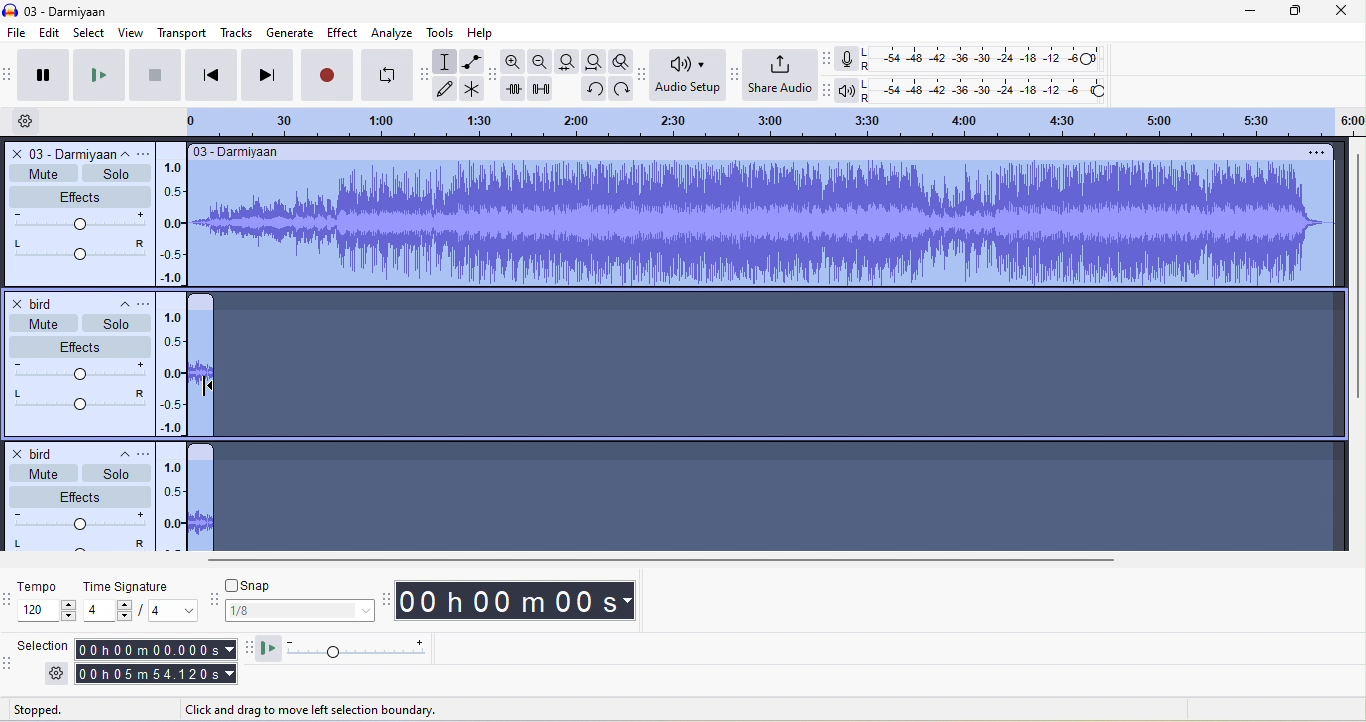  What do you see at coordinates (363, 649) in the screenshot?
I see `play at speed` at bounding box center [363, 649].